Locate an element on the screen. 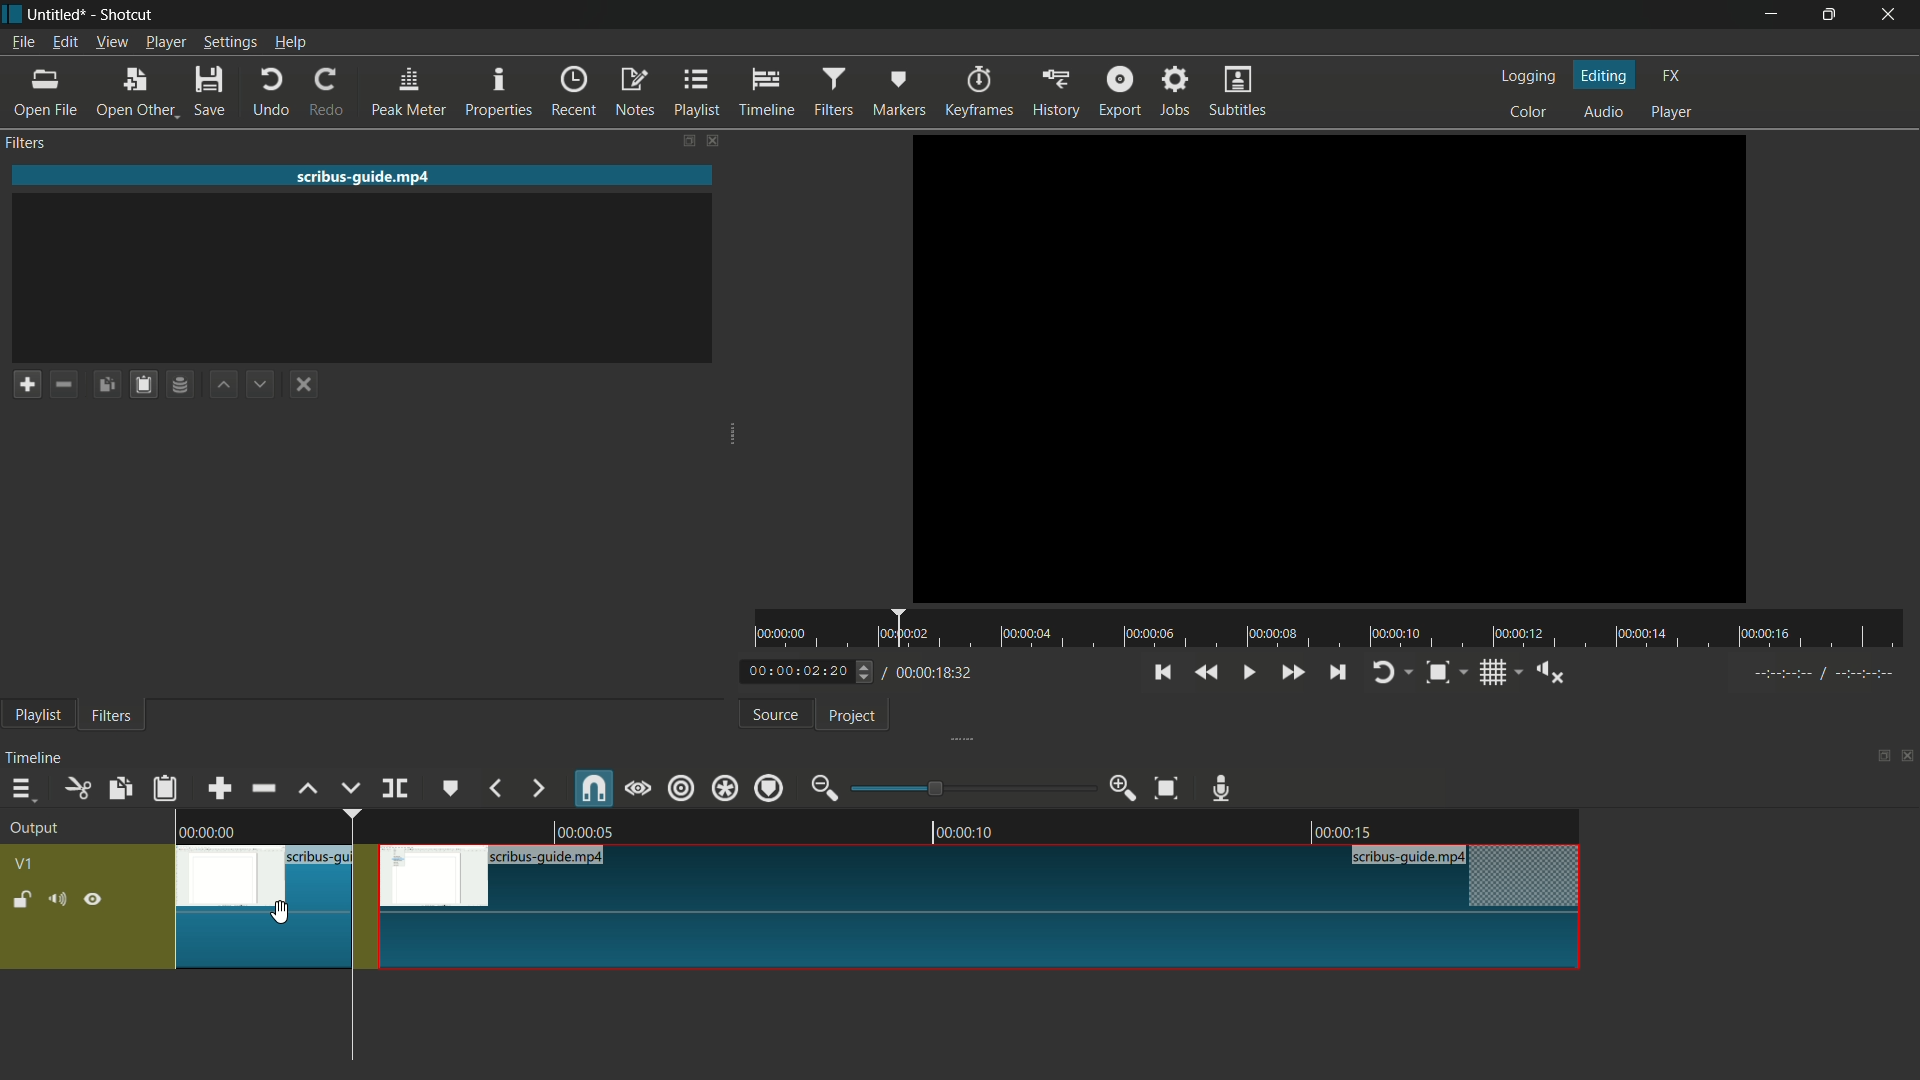 Image resolution: width=1920 pixels, height=1080 pixels. player menu is located at coordinates (165, 42).